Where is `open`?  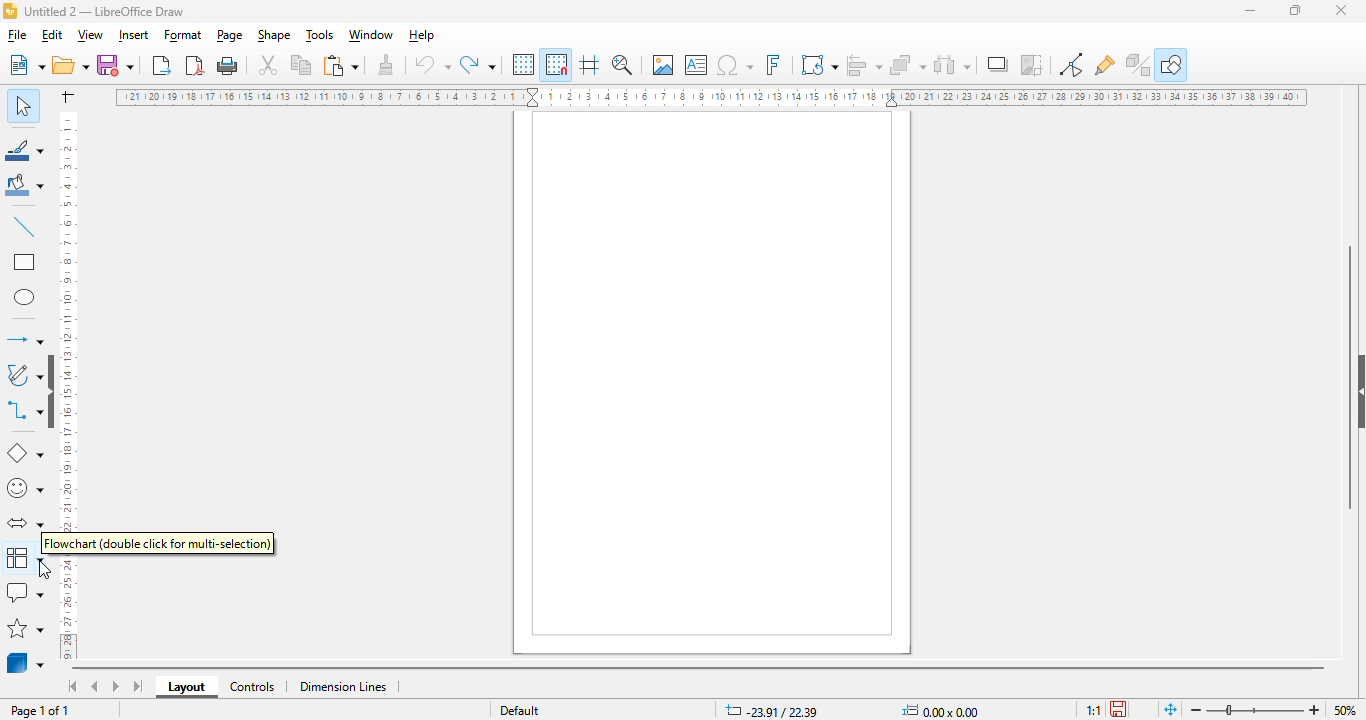 open is located at coordinates (71, 66).